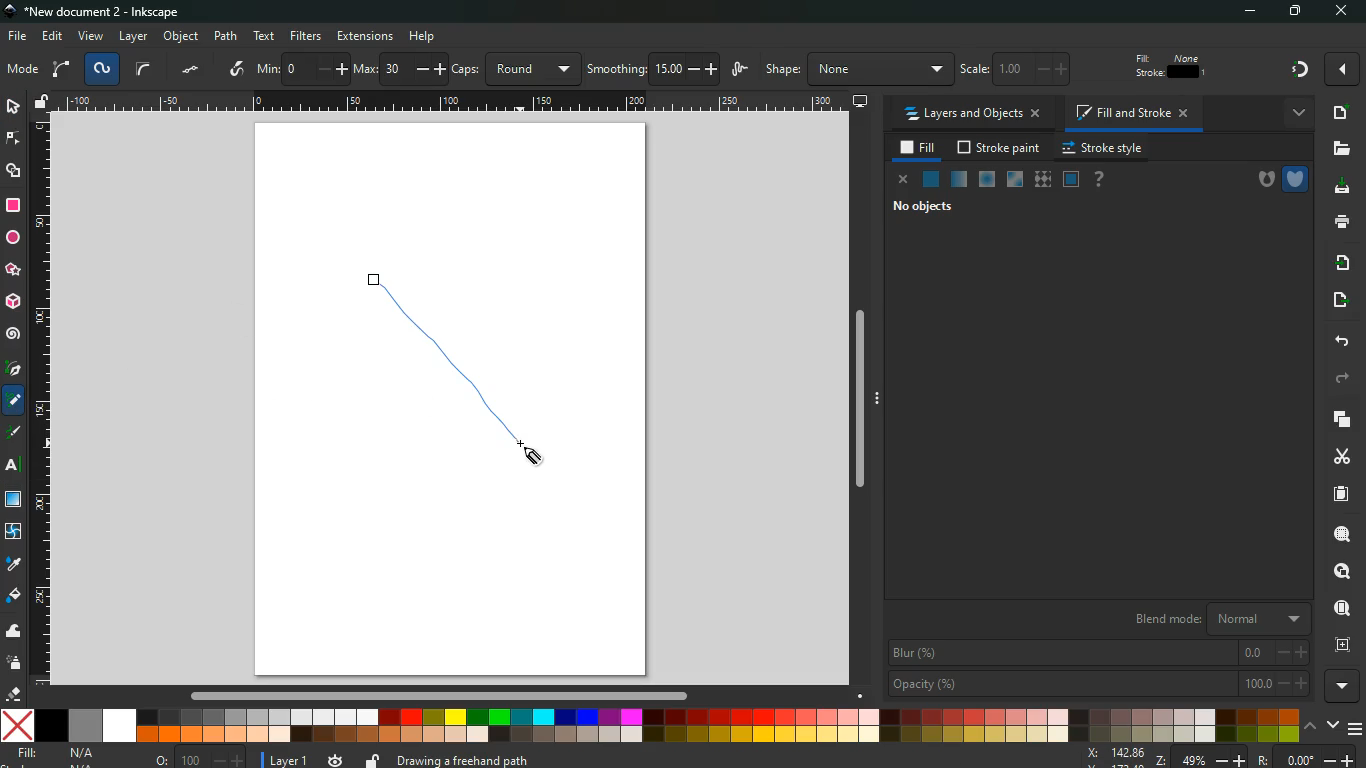 The image size is (1366, 768). Describe the element at coordinates (13, 207) in the screenshot. I see `rectangle` at that location.